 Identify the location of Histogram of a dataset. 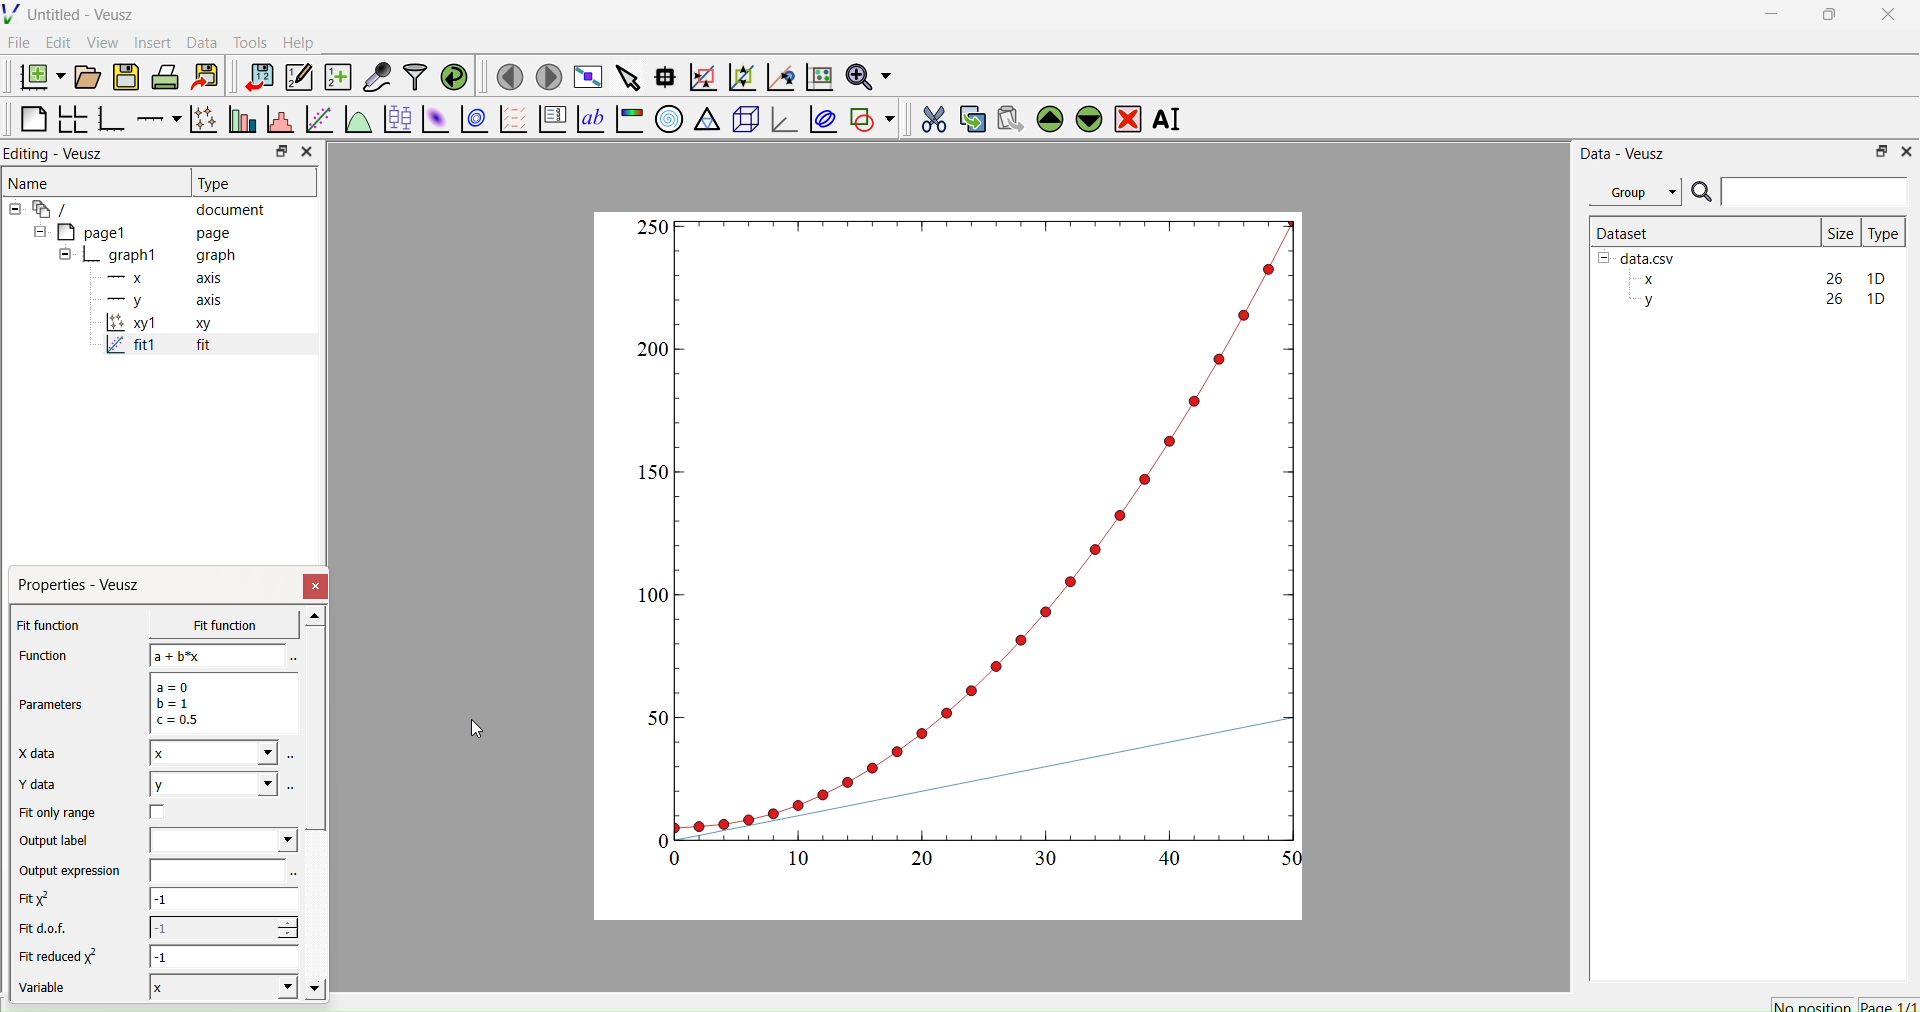
(276, 122).